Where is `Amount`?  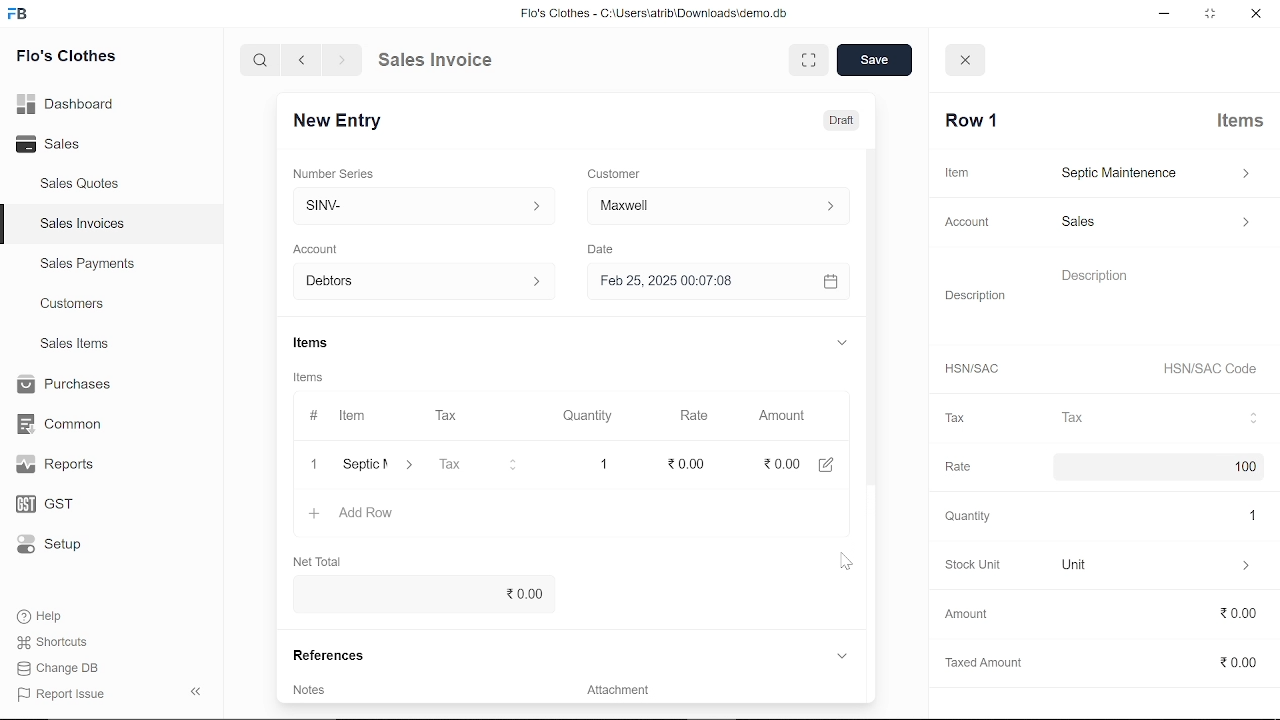
Amount is located at coordinates (782, 417).